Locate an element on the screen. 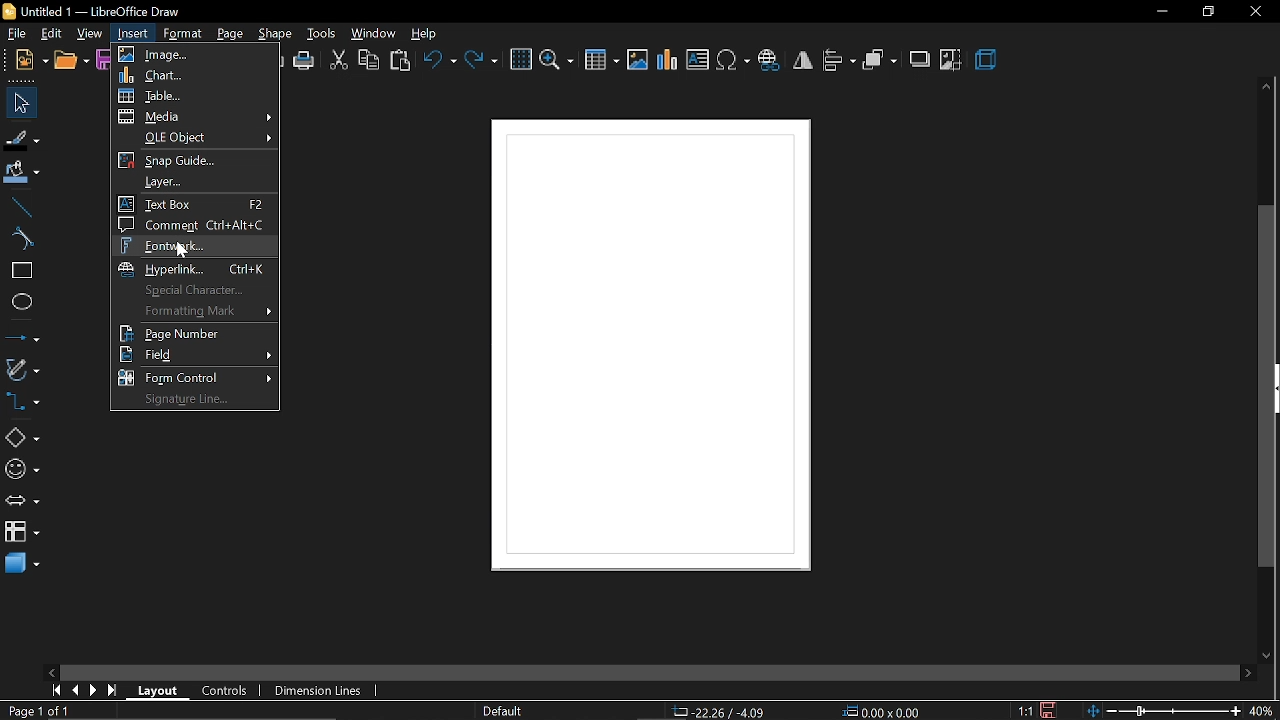  Page 1 of 1 is located at coordinates (38, 711).